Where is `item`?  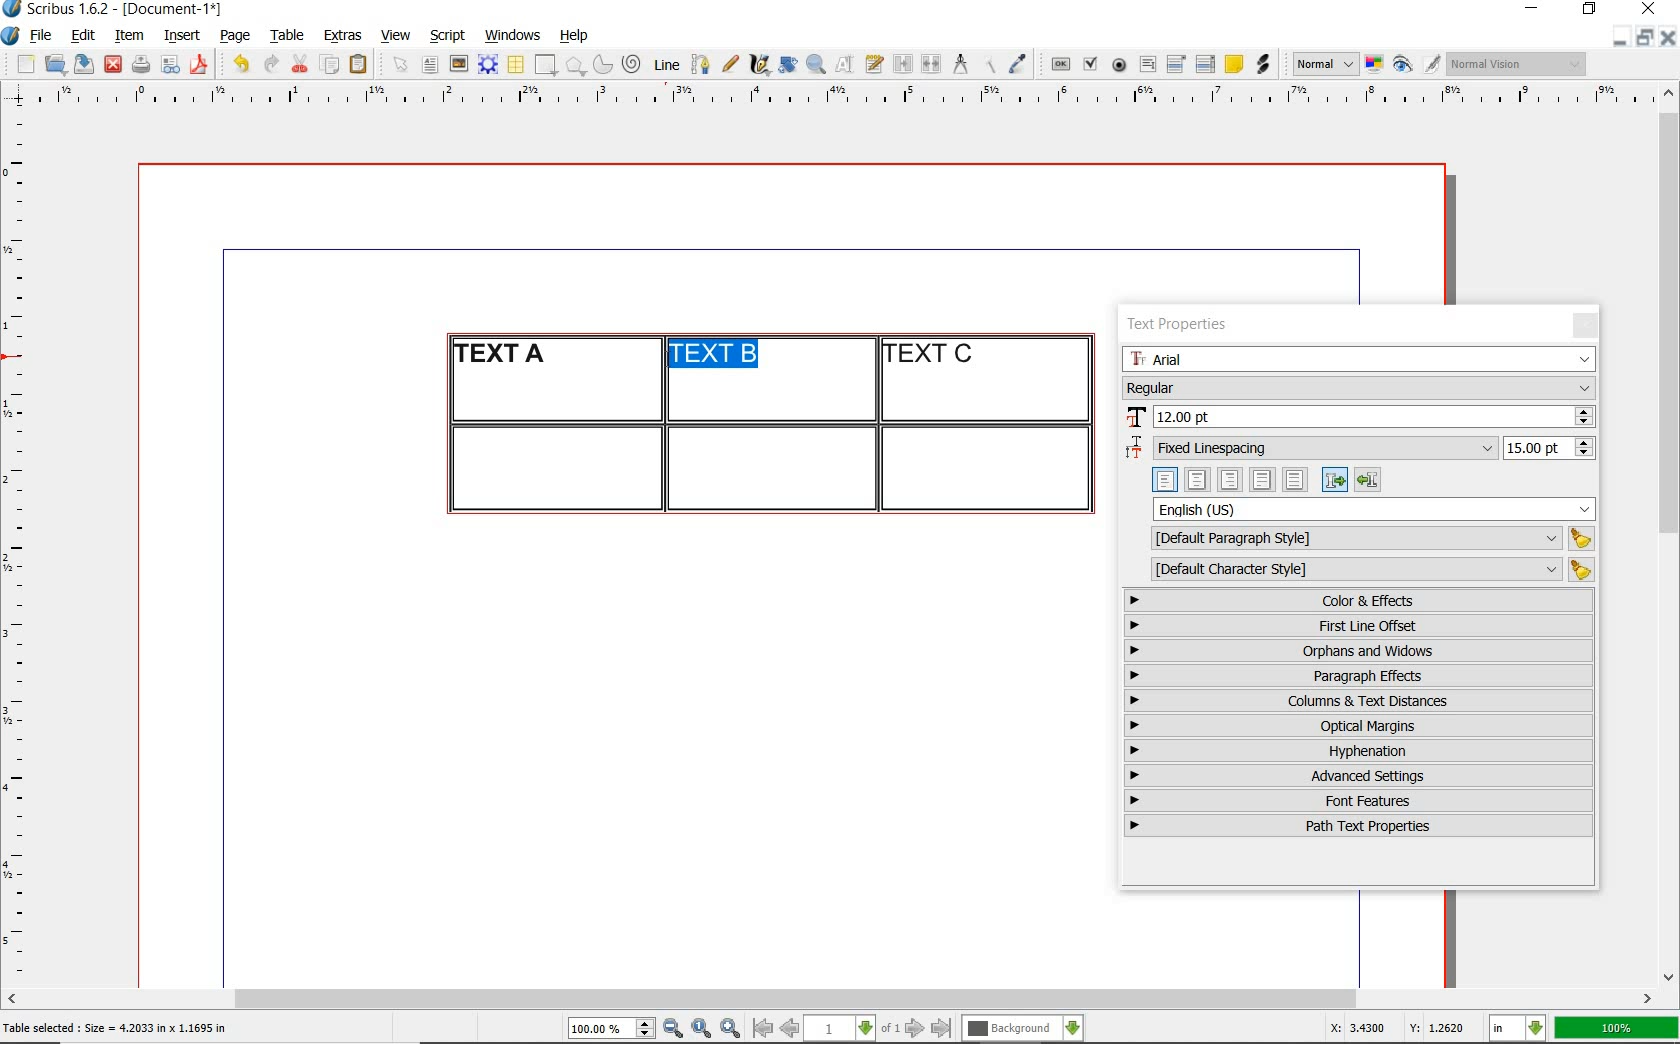
item is located at coordinates (128, 36).